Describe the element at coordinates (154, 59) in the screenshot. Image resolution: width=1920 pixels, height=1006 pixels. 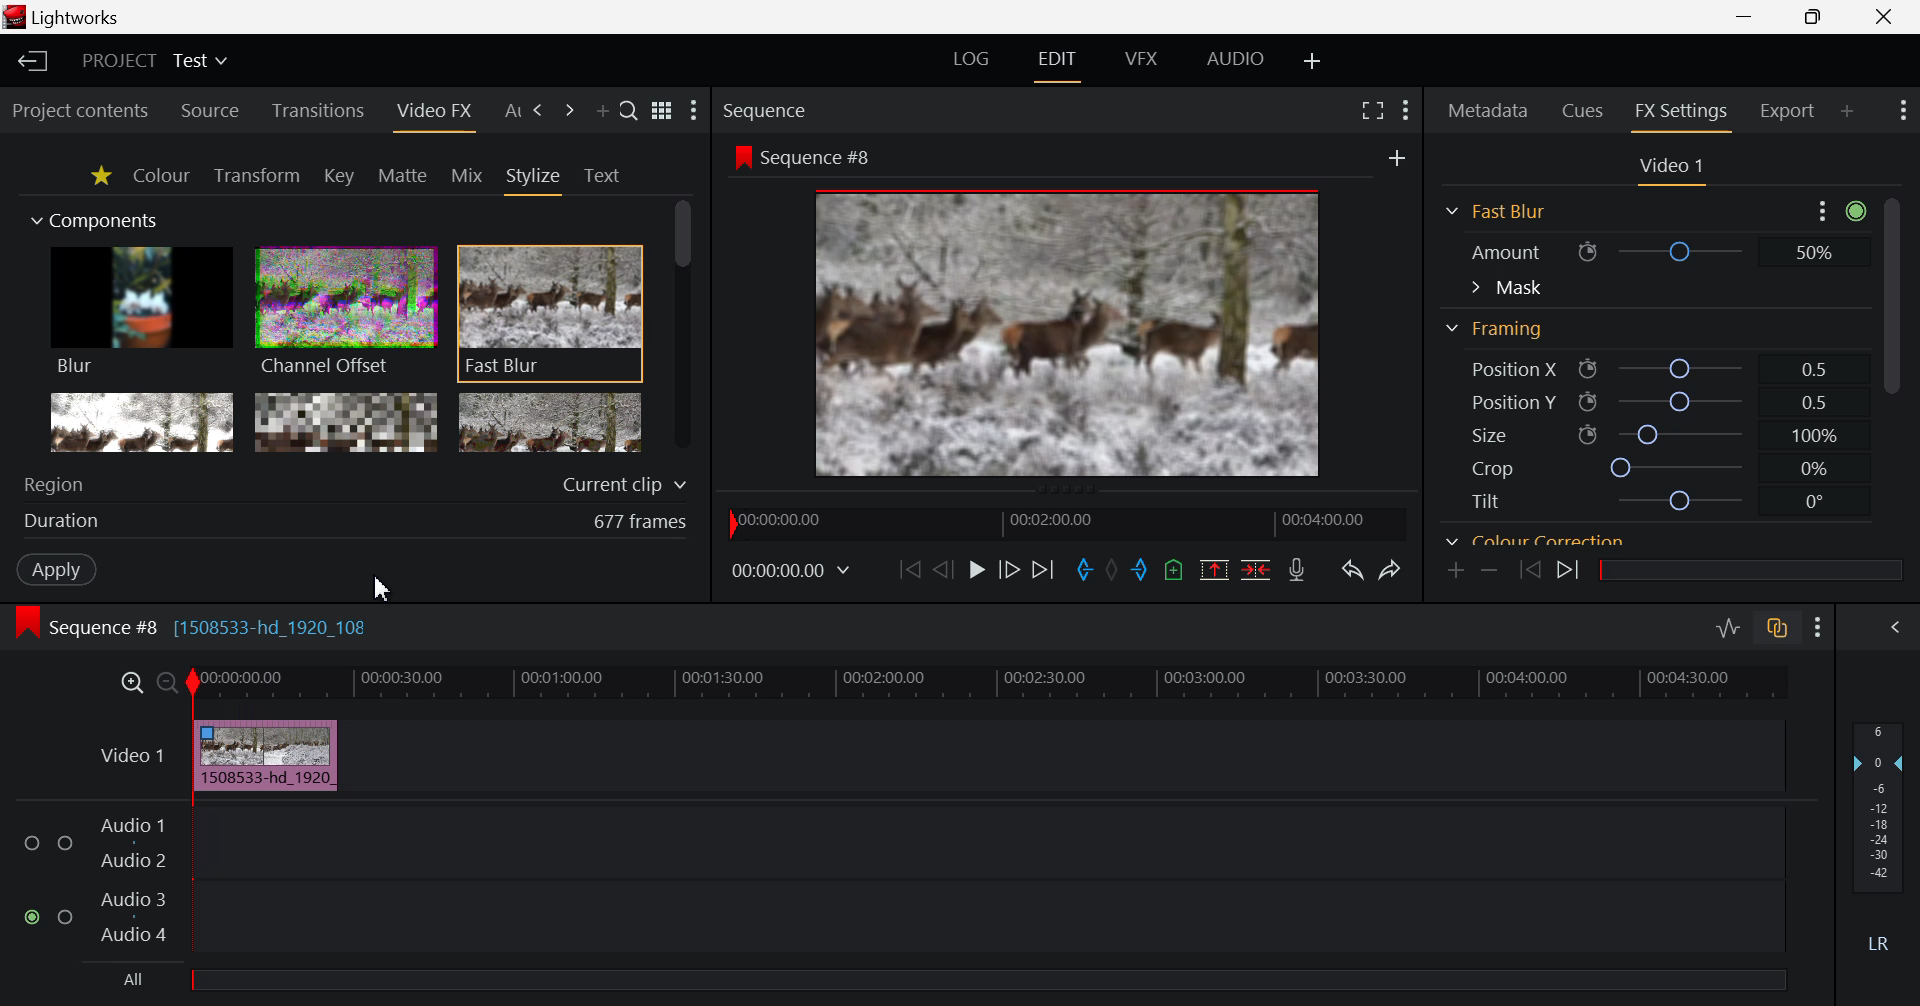
I see `Project Title` at that location.